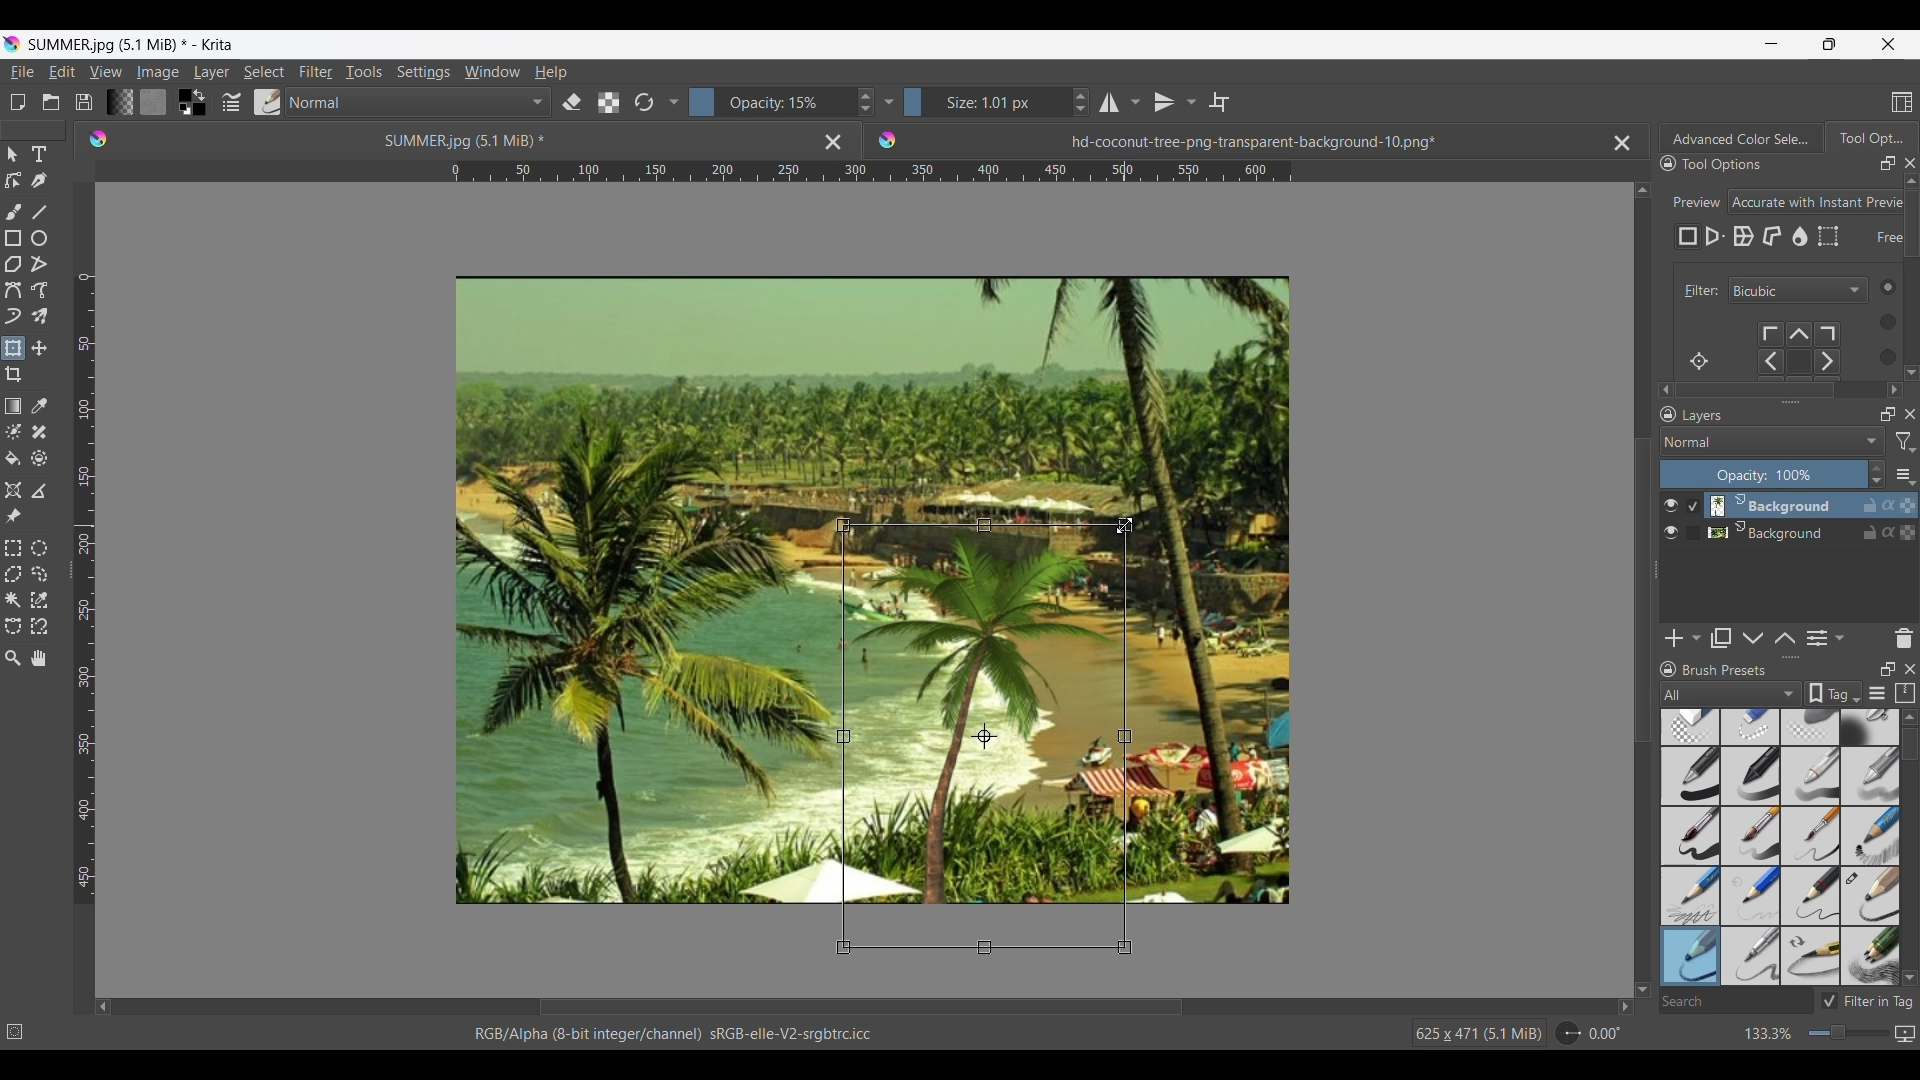 The image size is (1920, 1080). Describe the element at coordinates (1743, 237) in the screenshot. I see `Warp` at that location.